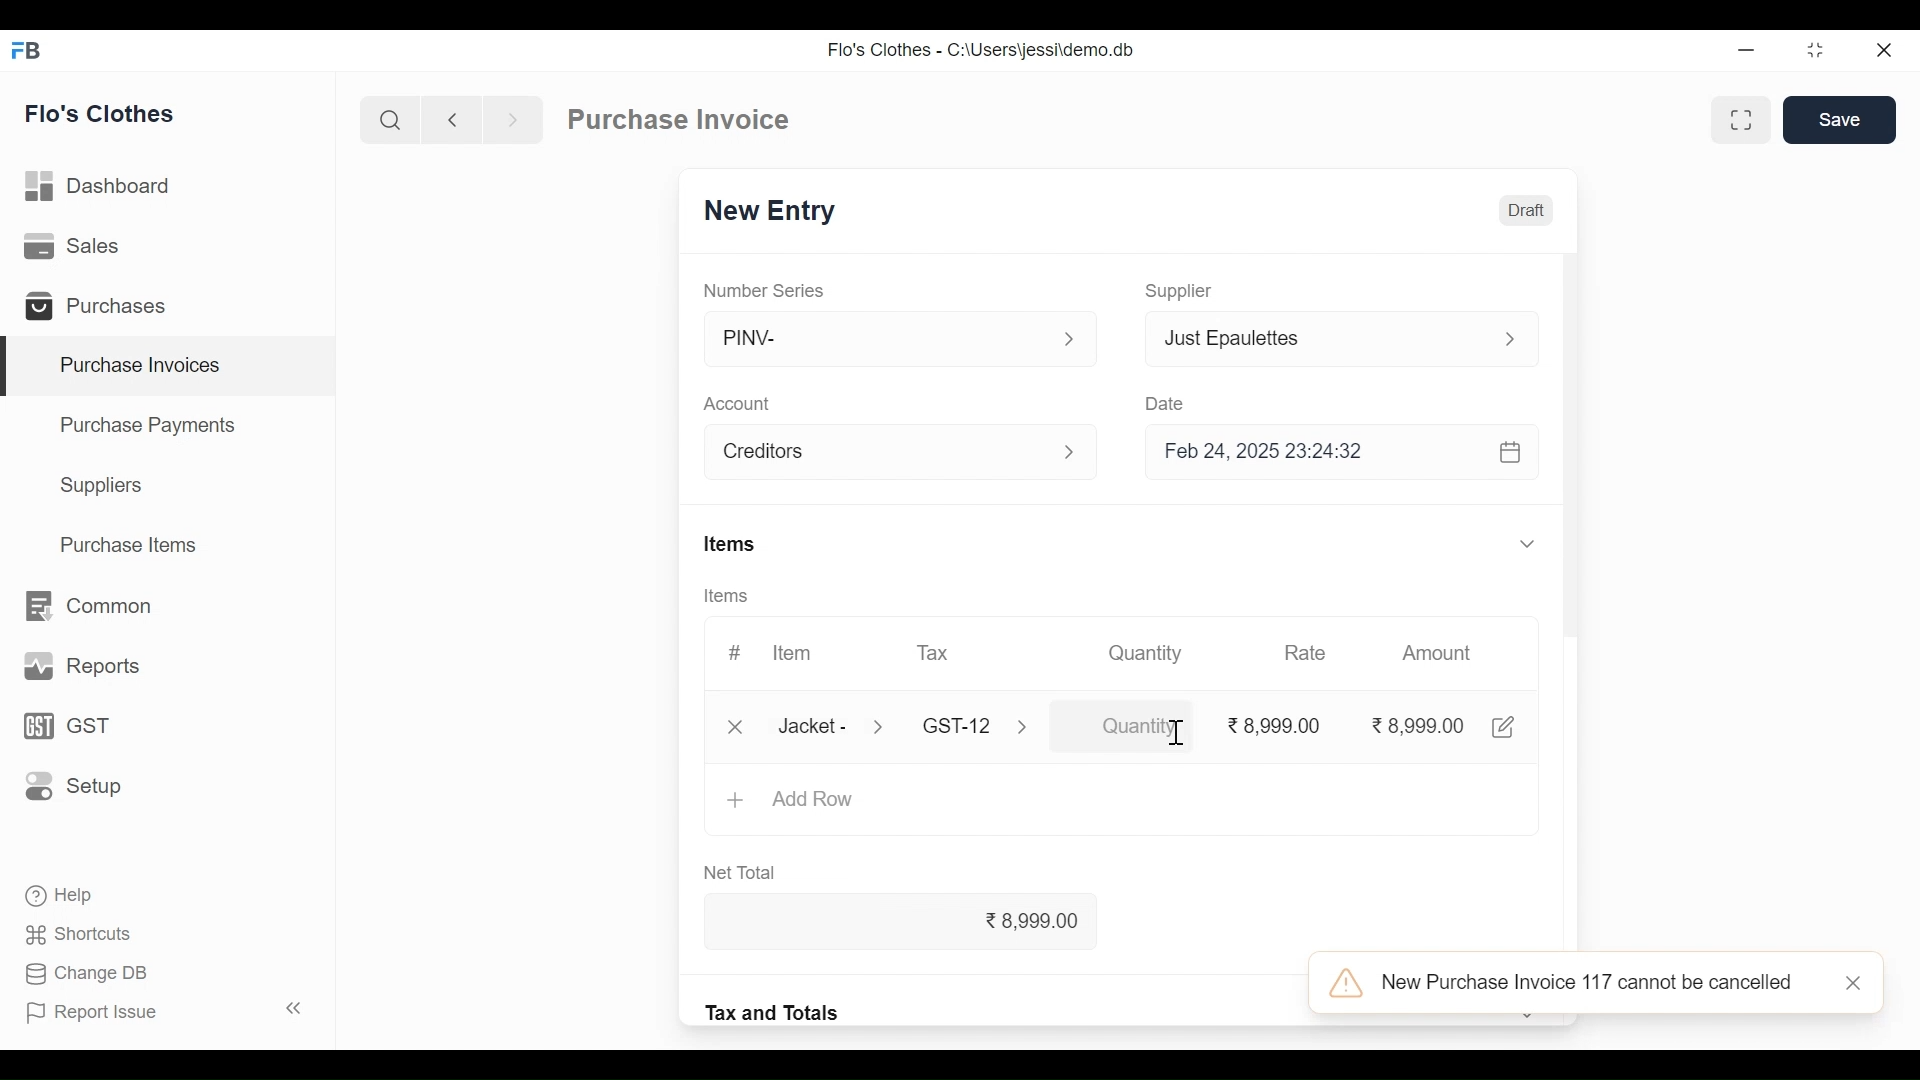 The width and height of the screenshot is (1920, 1080). What do you see at coordinates (171, 366) in the screenshot?
I see `Purchase Invoices` at bounding box center [171, 366].